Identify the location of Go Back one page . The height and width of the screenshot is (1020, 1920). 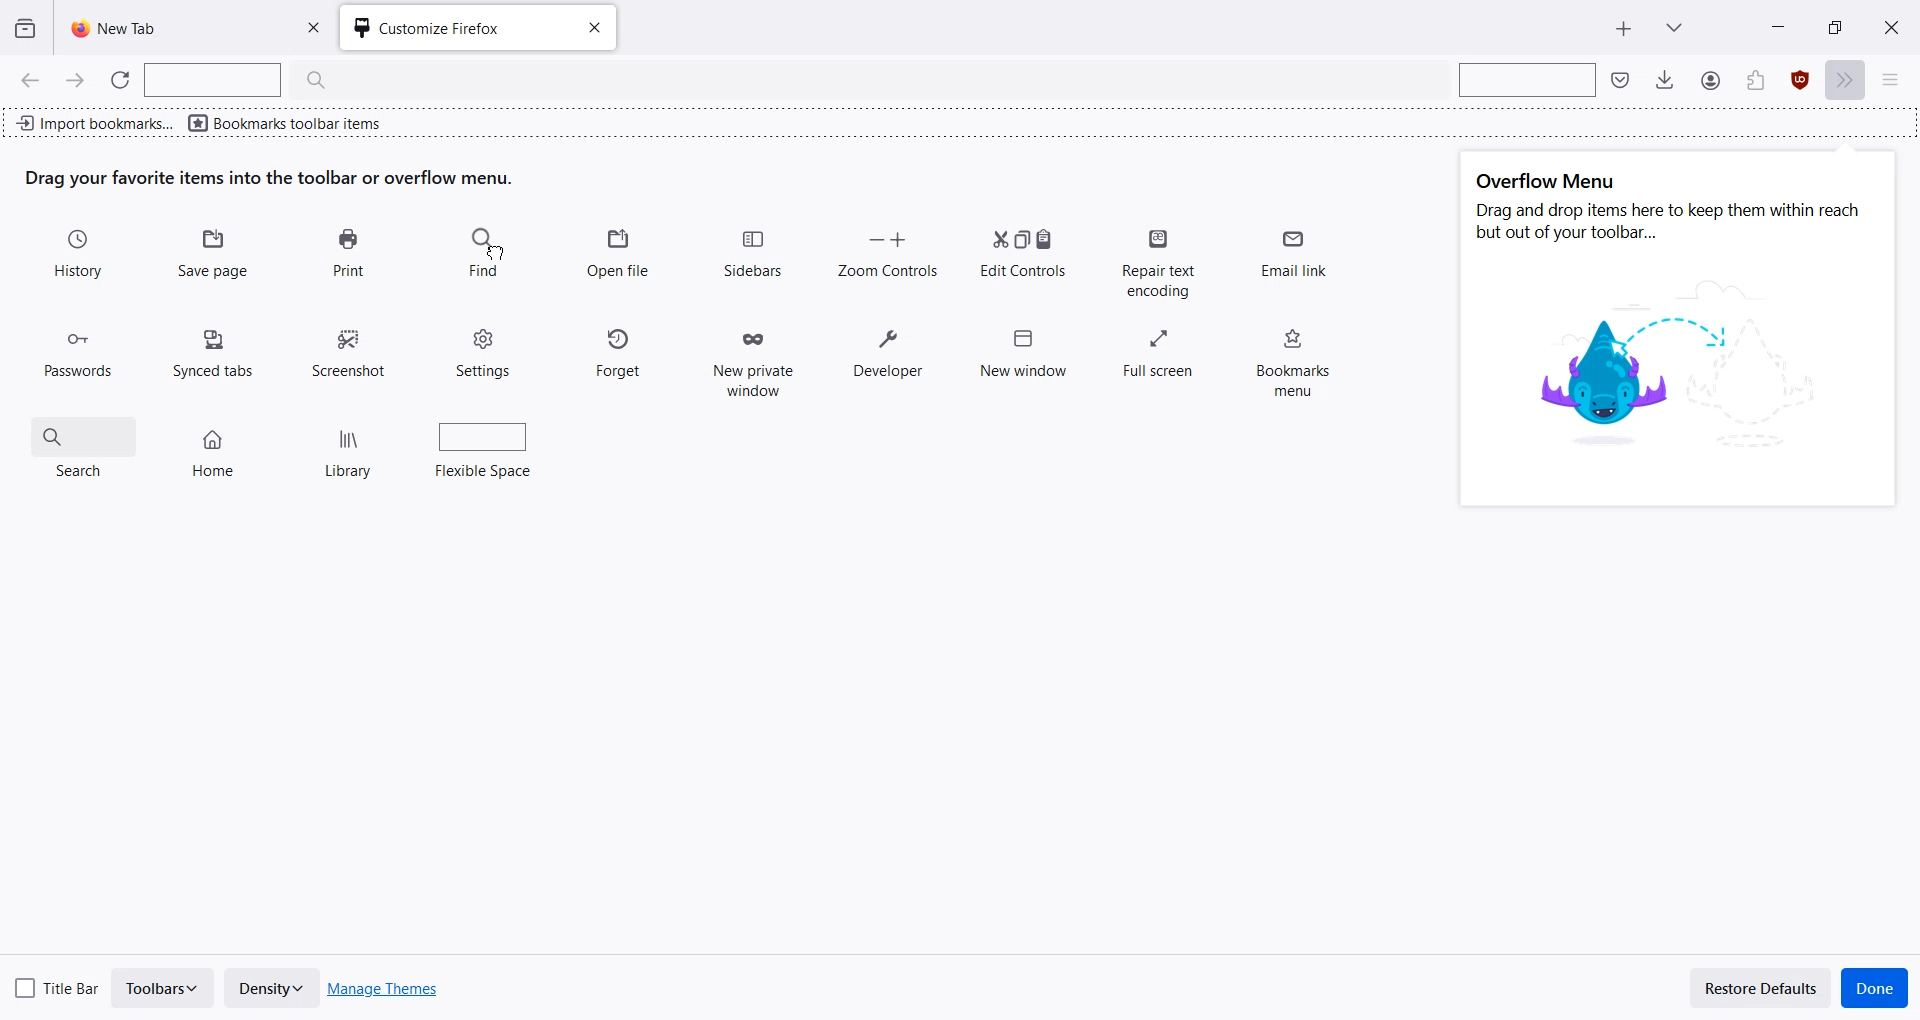
(28, 79).